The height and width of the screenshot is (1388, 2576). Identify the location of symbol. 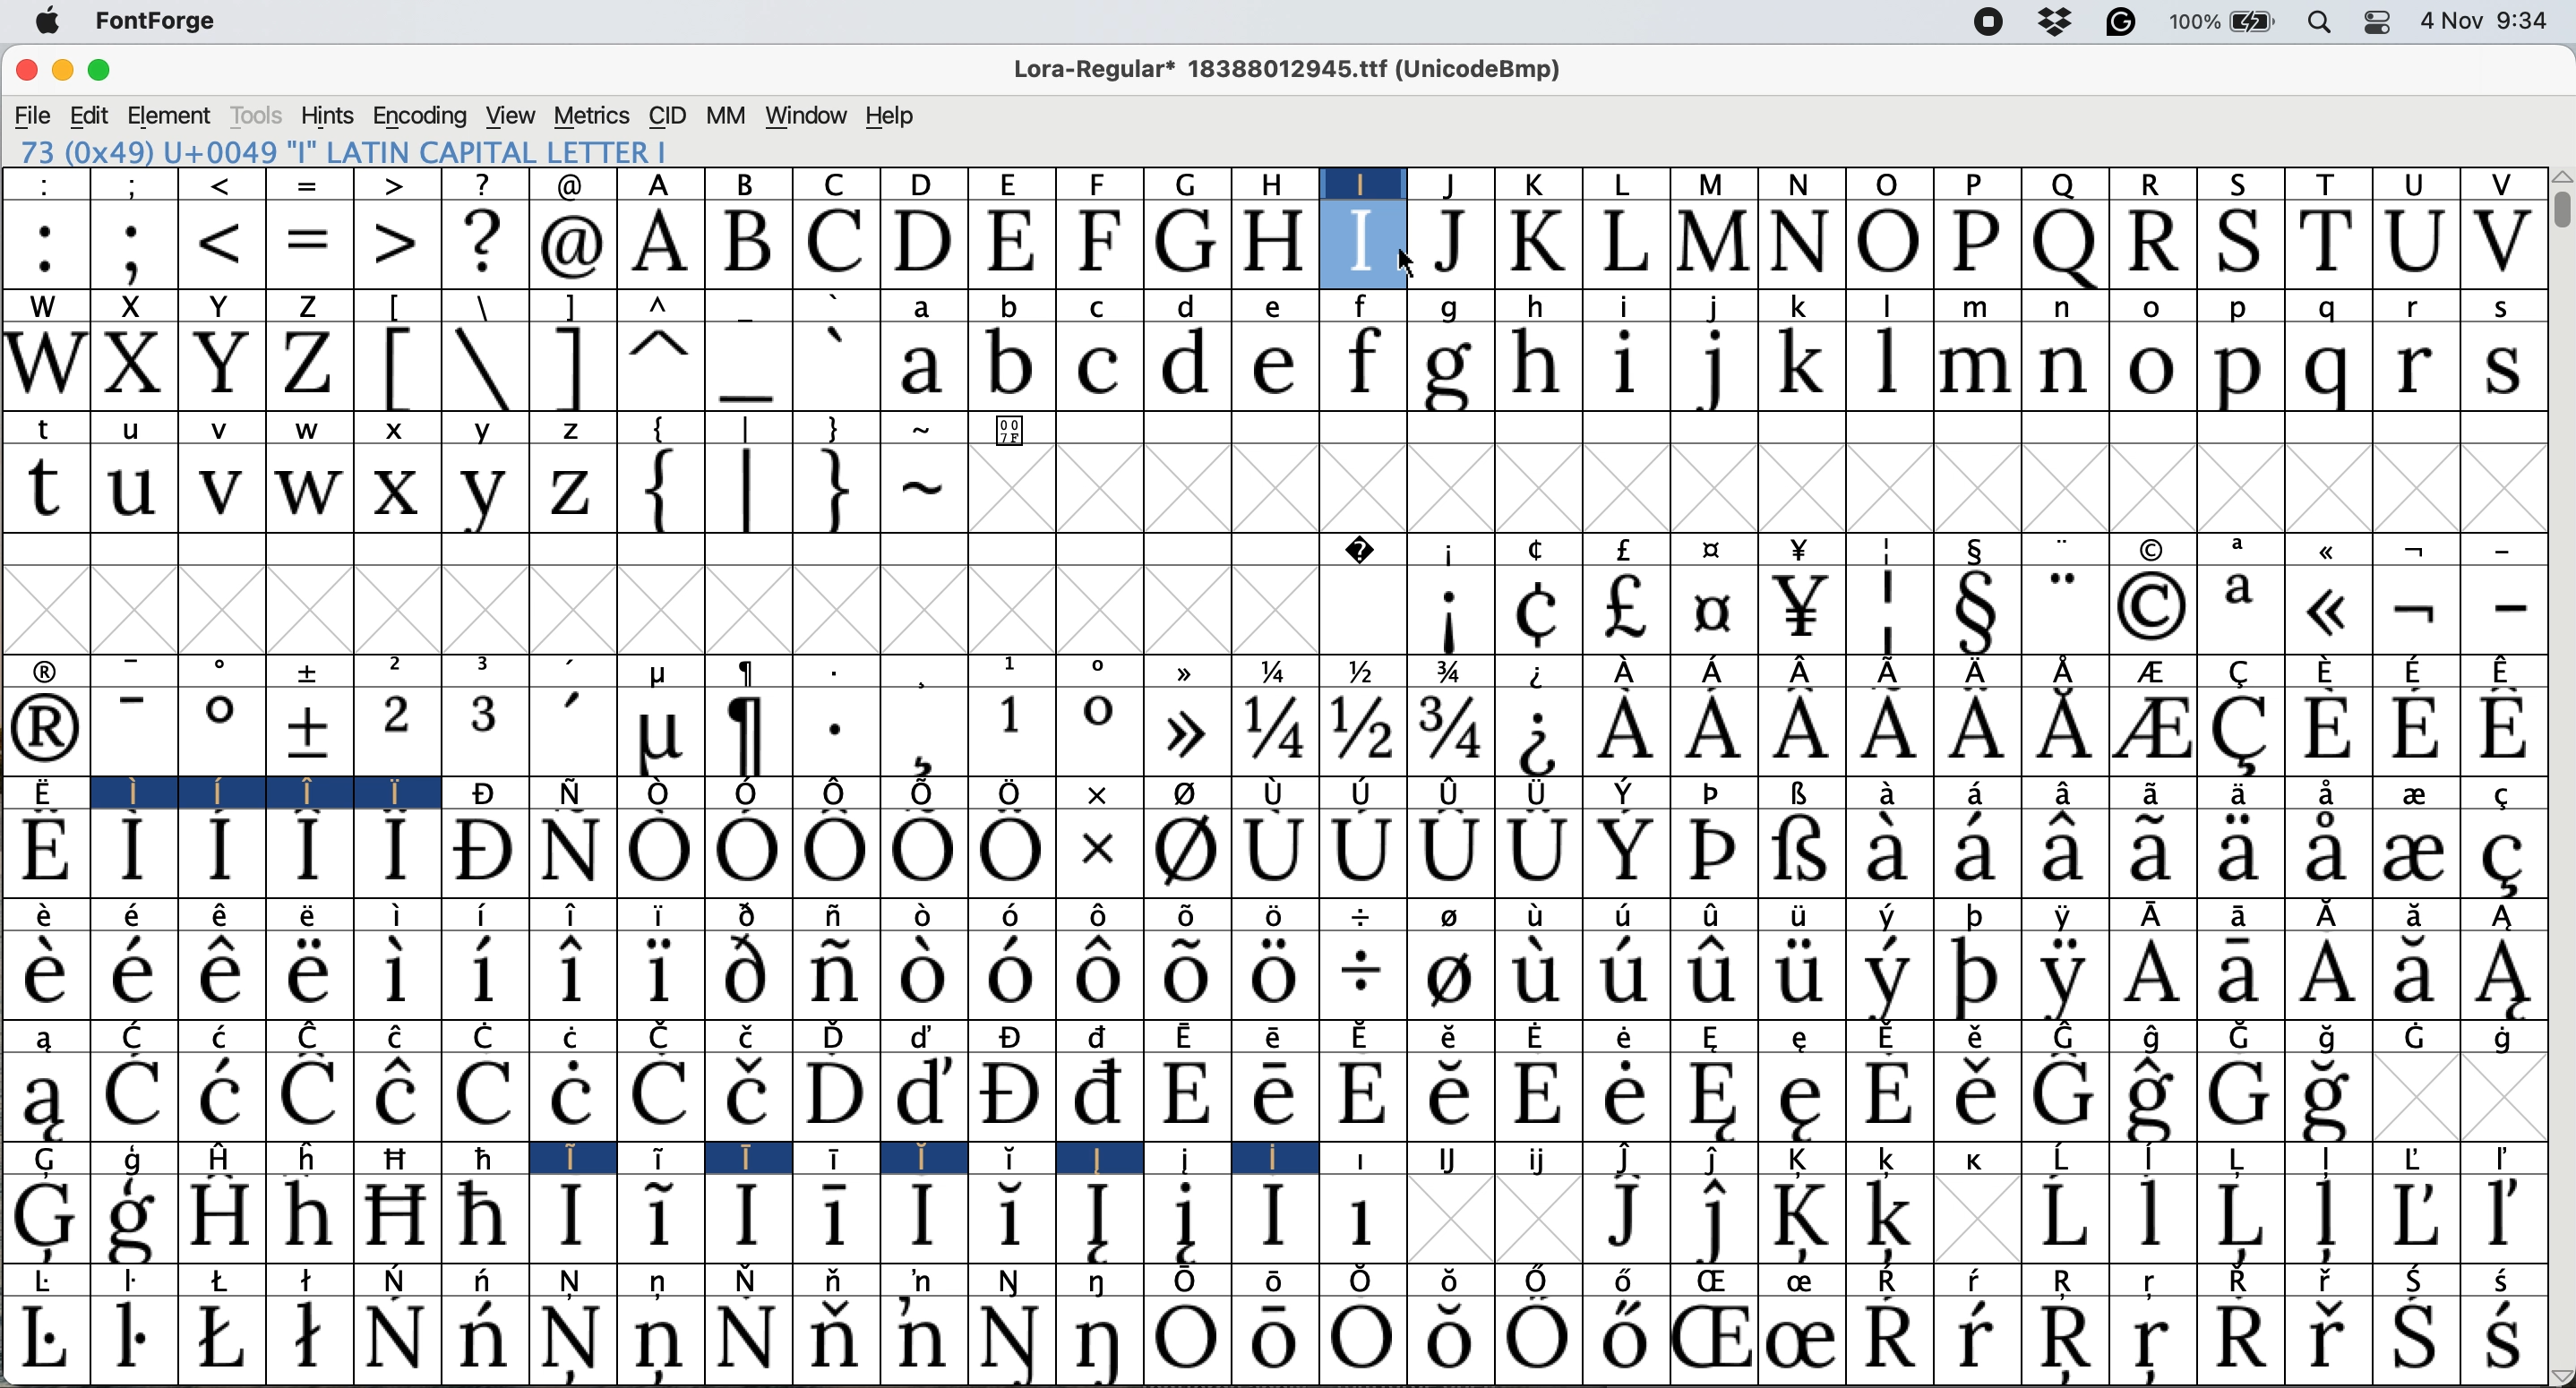
(1710, 793).